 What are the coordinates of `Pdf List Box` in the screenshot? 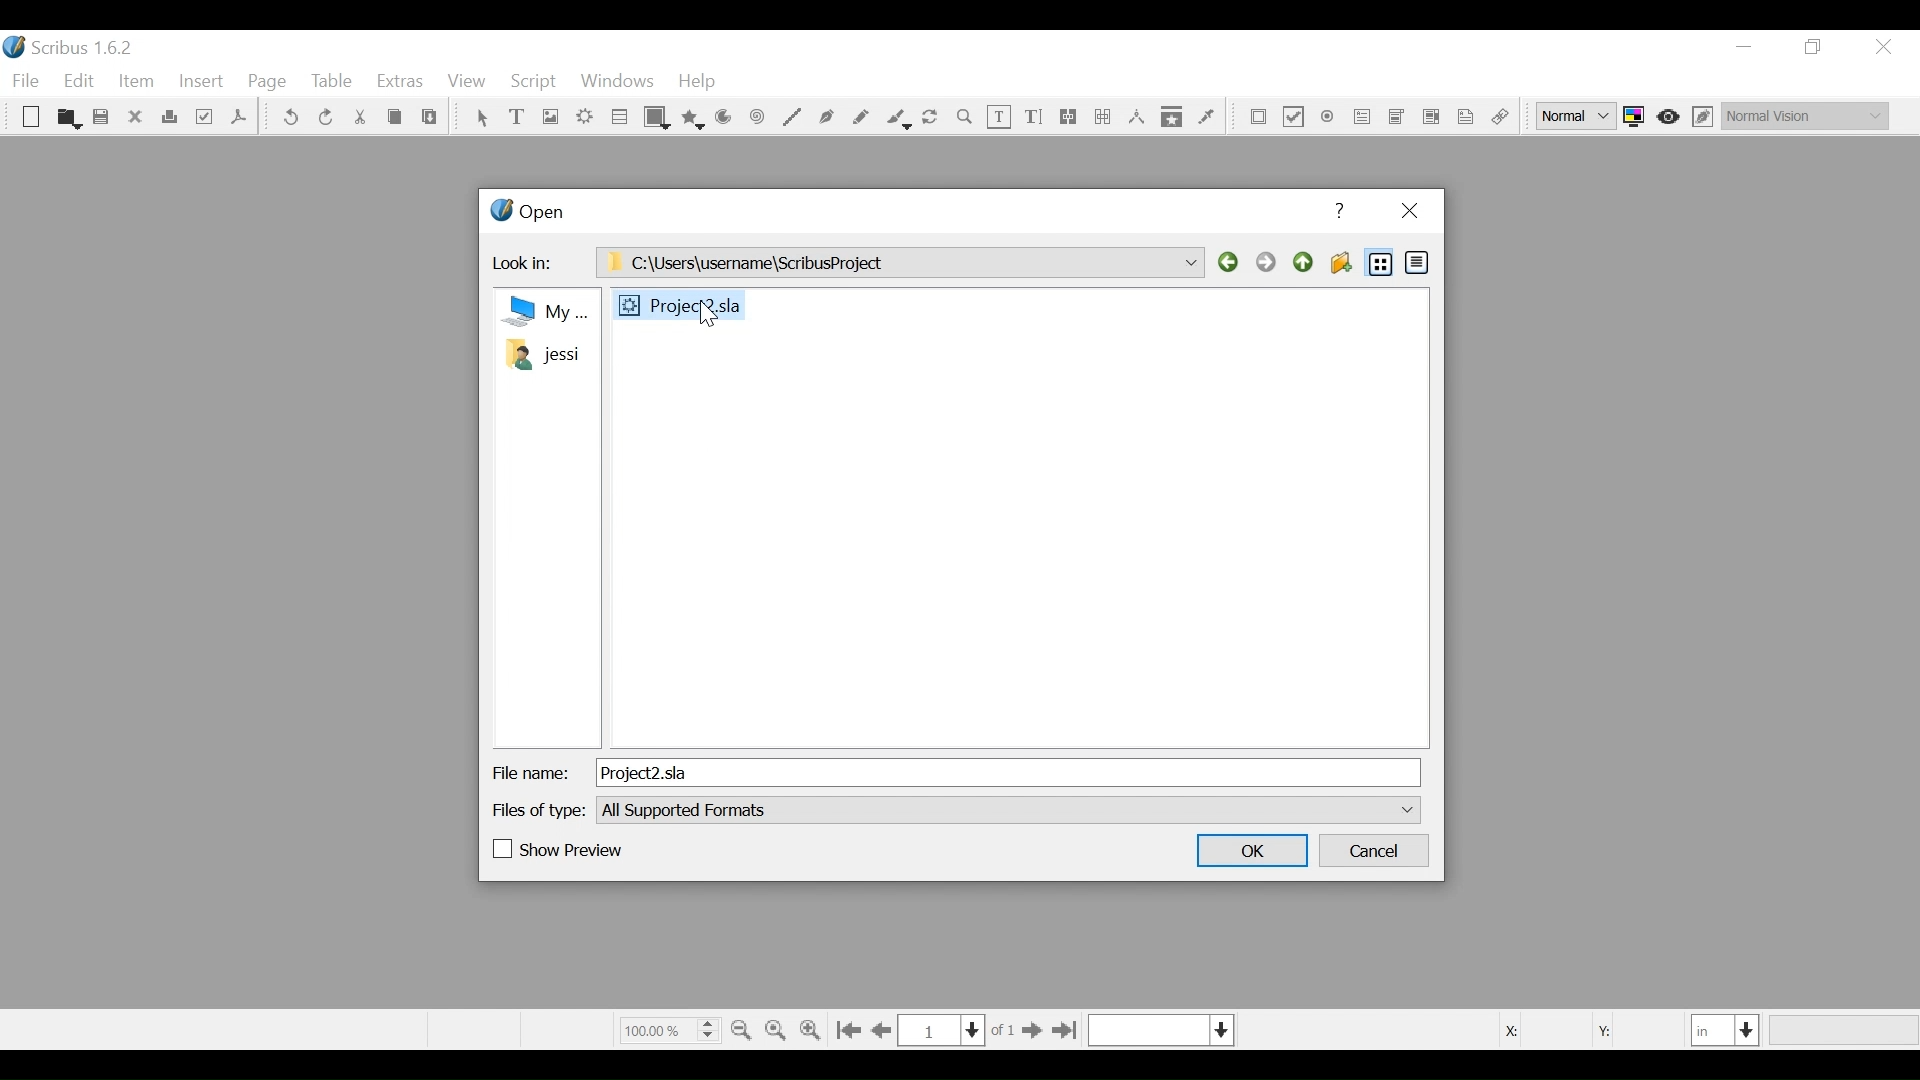 It's located at (1432, 116).